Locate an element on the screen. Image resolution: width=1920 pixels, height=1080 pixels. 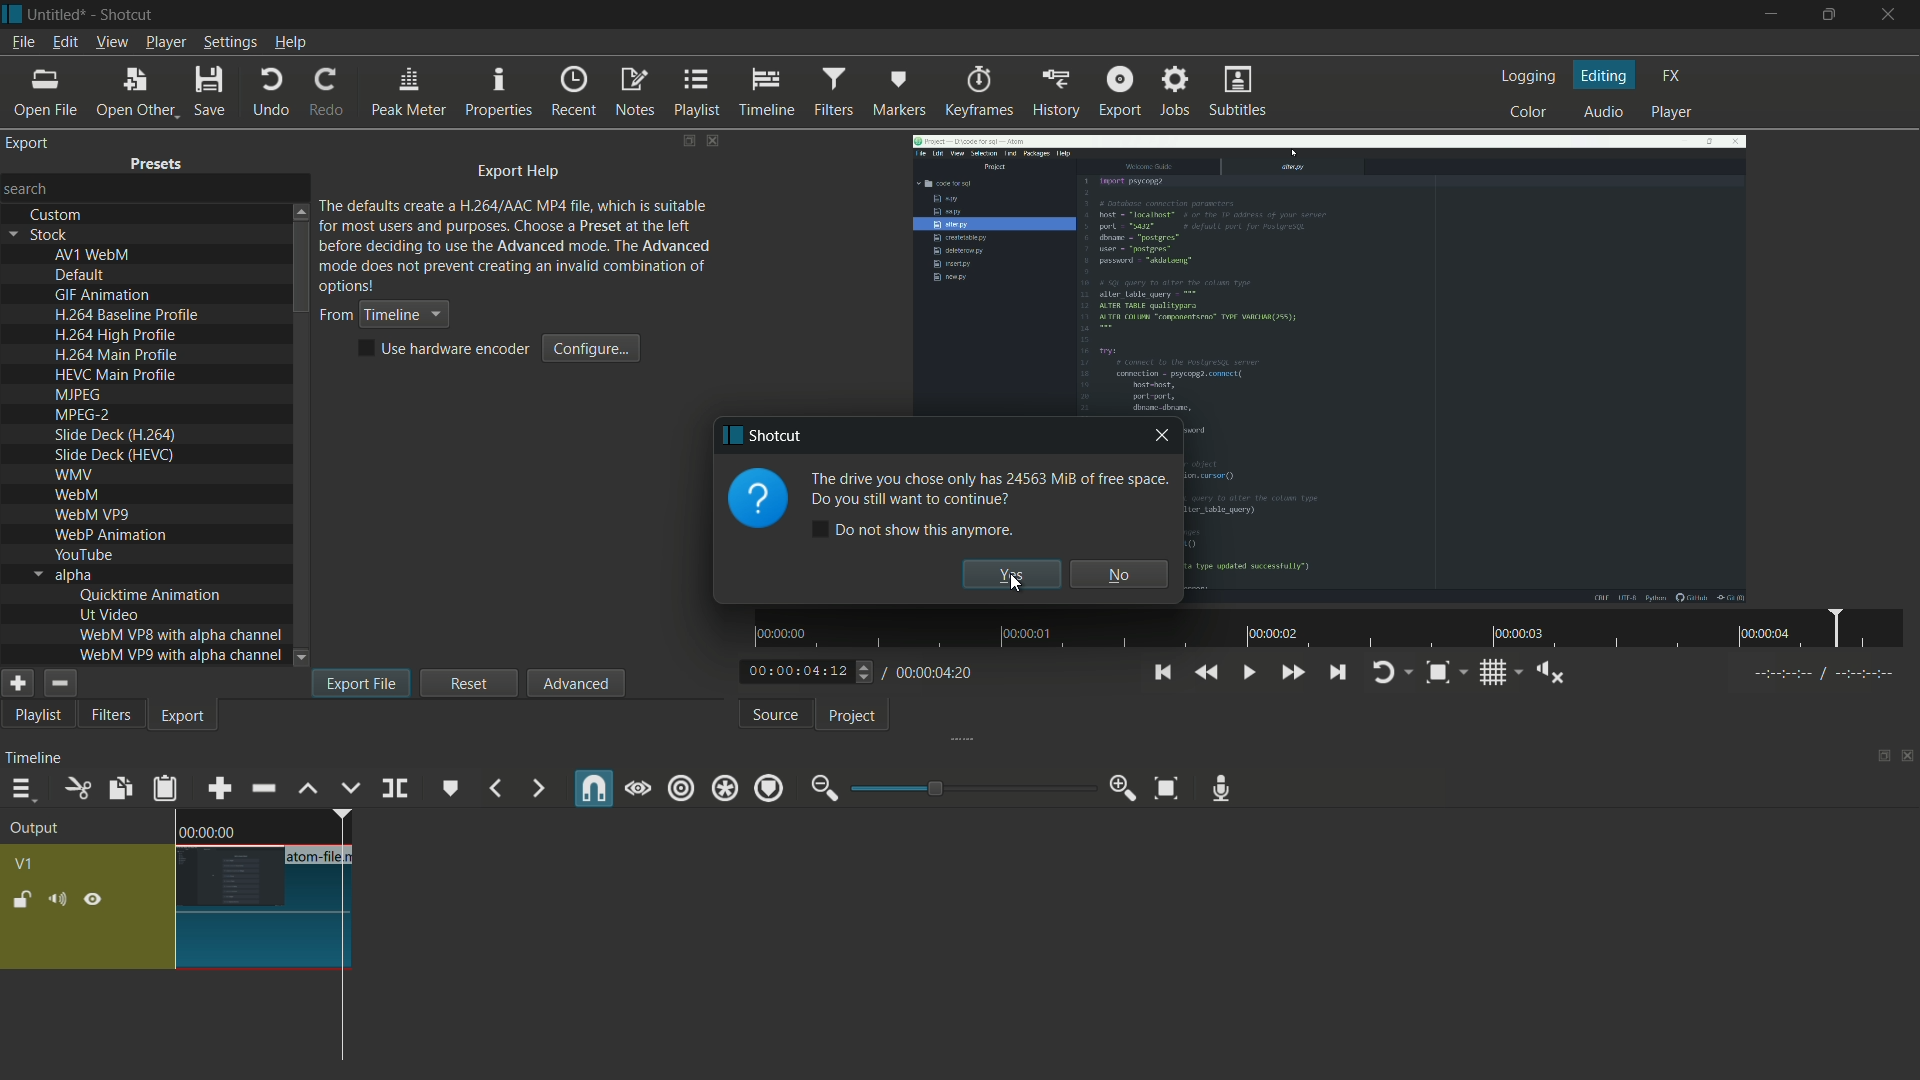
redo is located at coordinates (332, 94).